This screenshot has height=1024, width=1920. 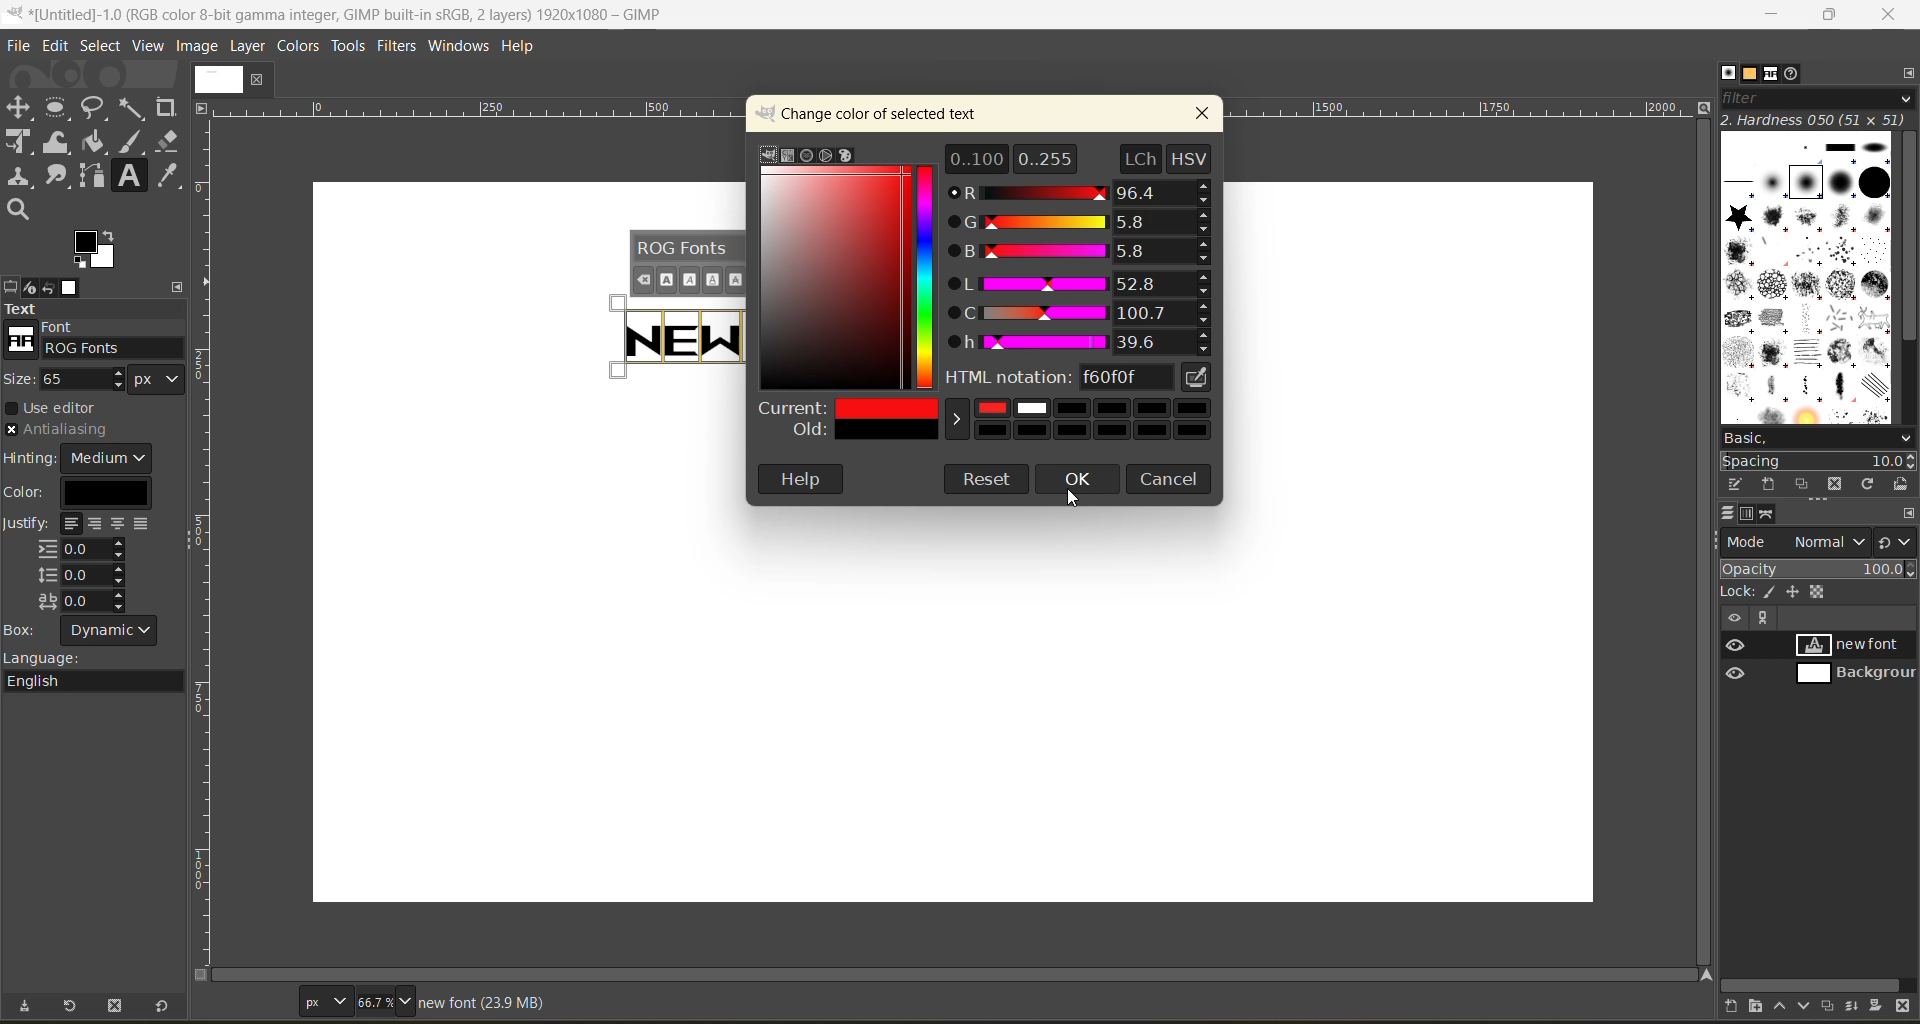 I want to click on open brush as image, so click(x=1904, y=486).